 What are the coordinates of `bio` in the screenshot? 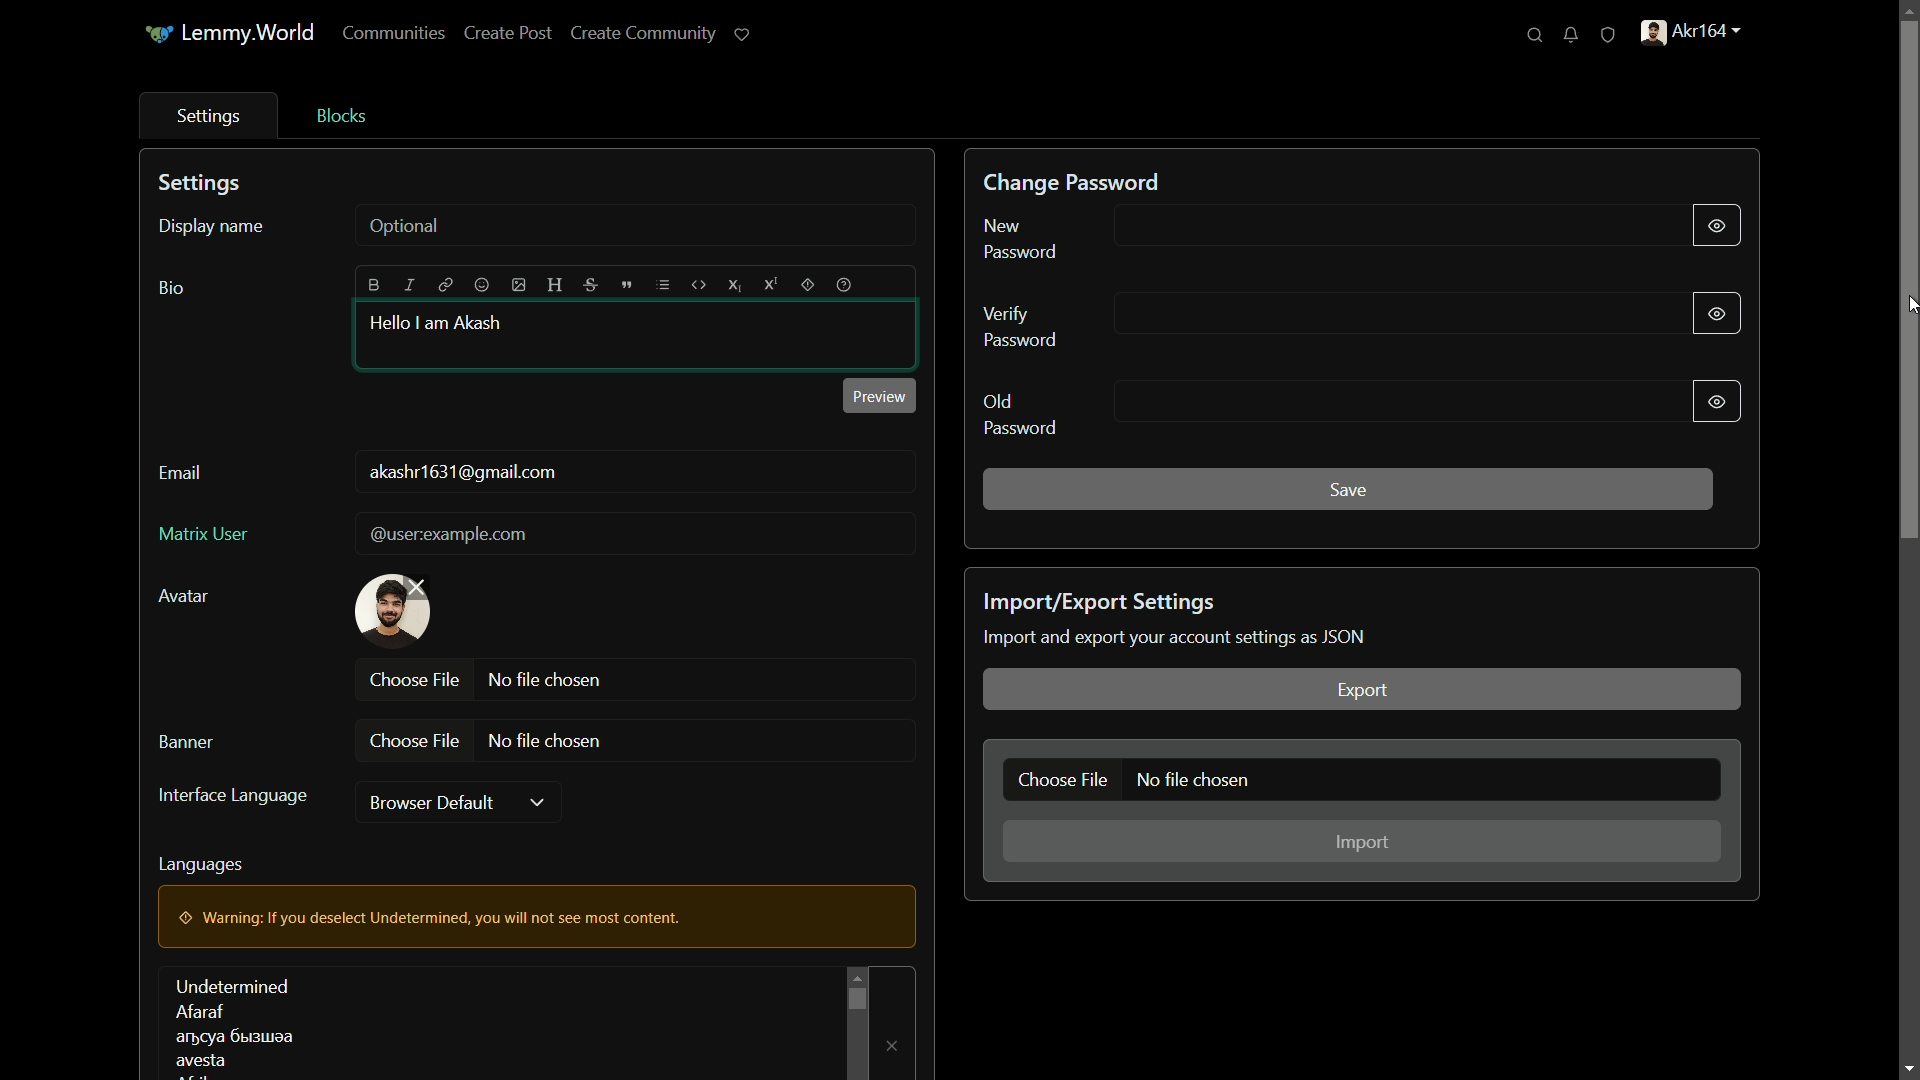 It's located at (172, 289).